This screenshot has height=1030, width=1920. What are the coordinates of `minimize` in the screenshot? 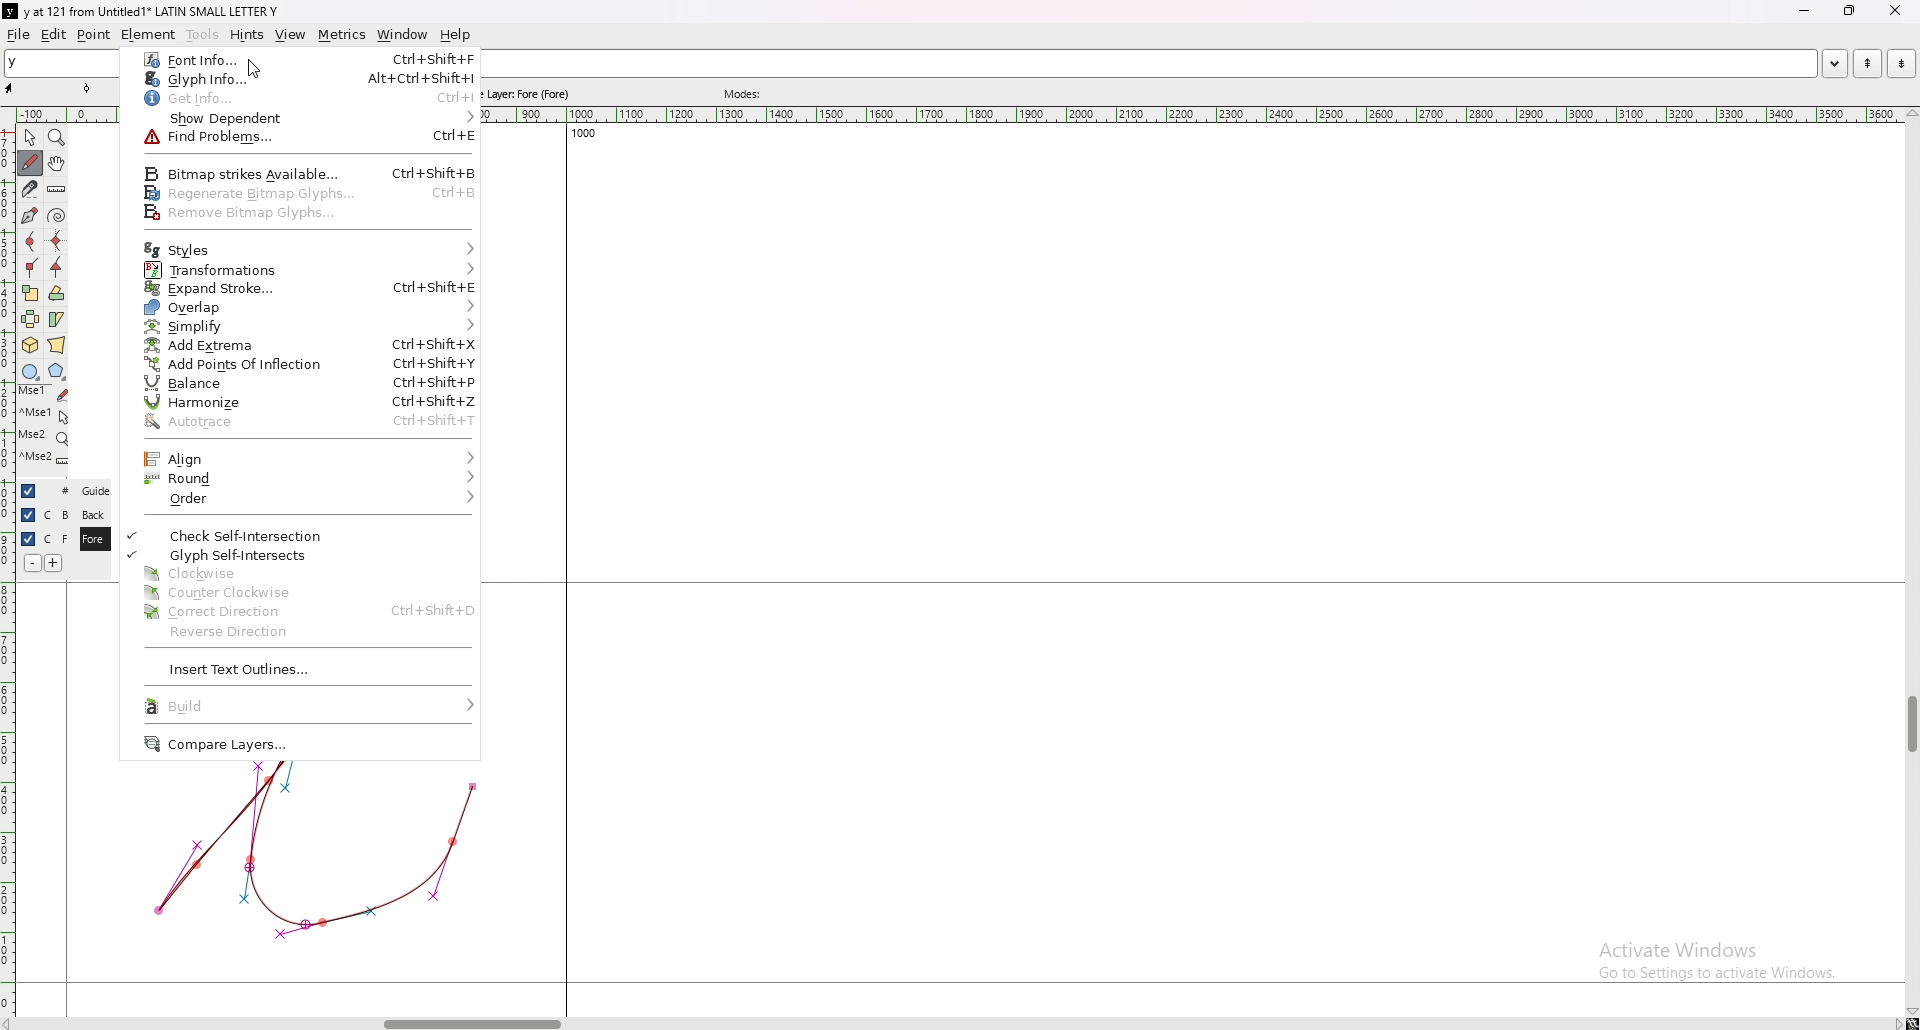 It's located at (1807, 12).